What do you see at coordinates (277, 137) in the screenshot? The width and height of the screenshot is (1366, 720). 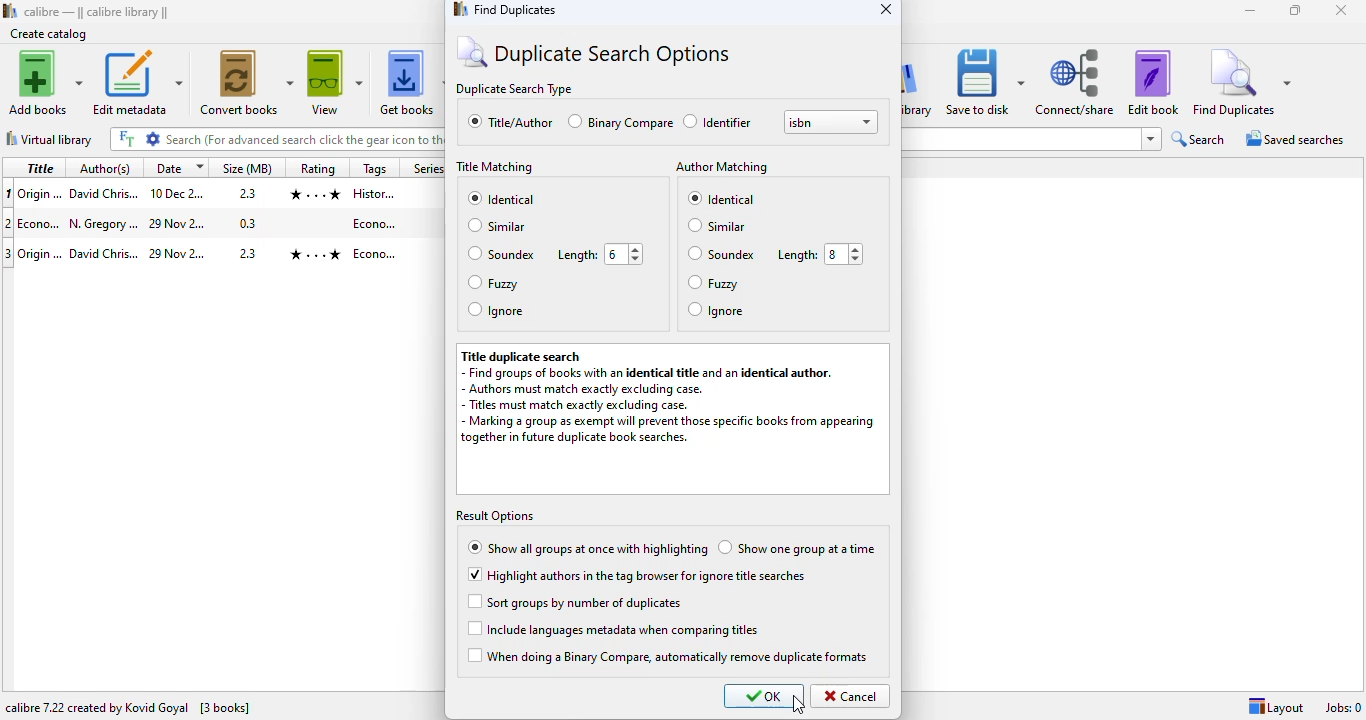 I see `input box` at bounding box center [277, 137].